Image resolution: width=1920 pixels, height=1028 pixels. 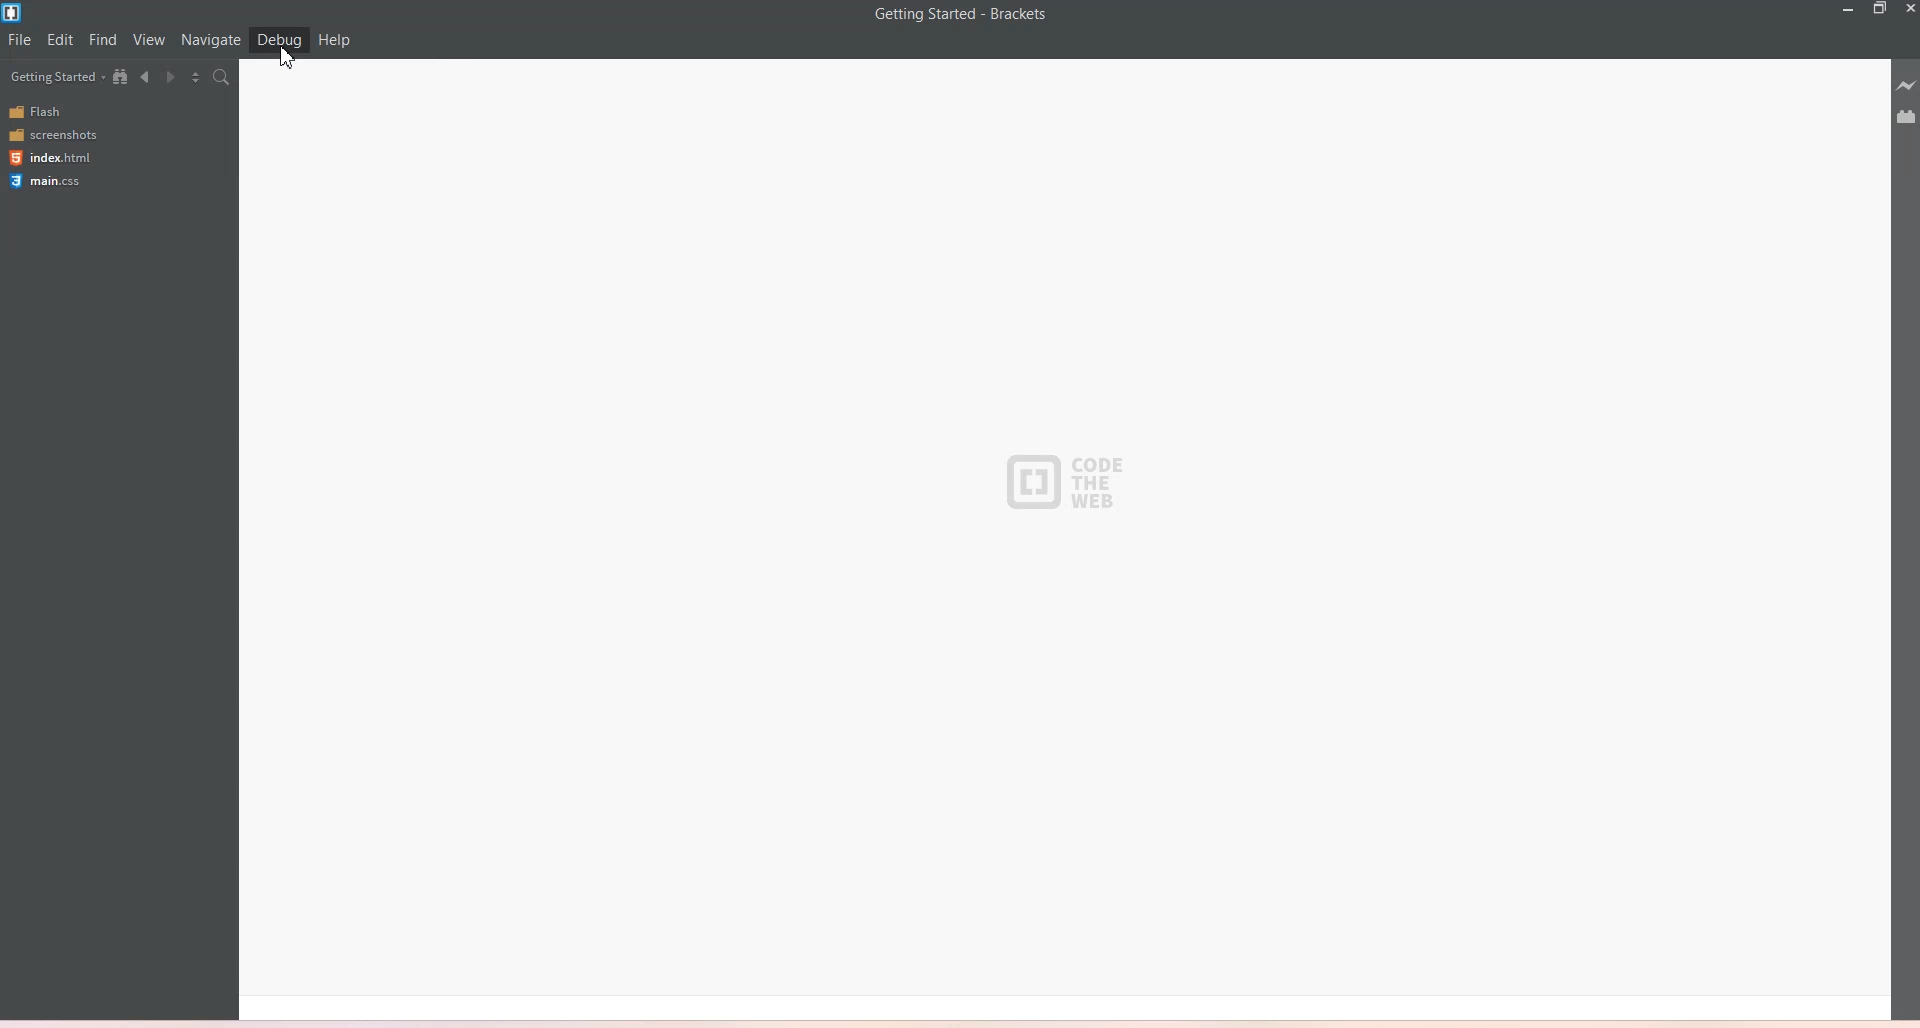 What do you see at coordinates (14, 13) in the screenshot?
I see `Bracket log` at bounding box center [14, 13].